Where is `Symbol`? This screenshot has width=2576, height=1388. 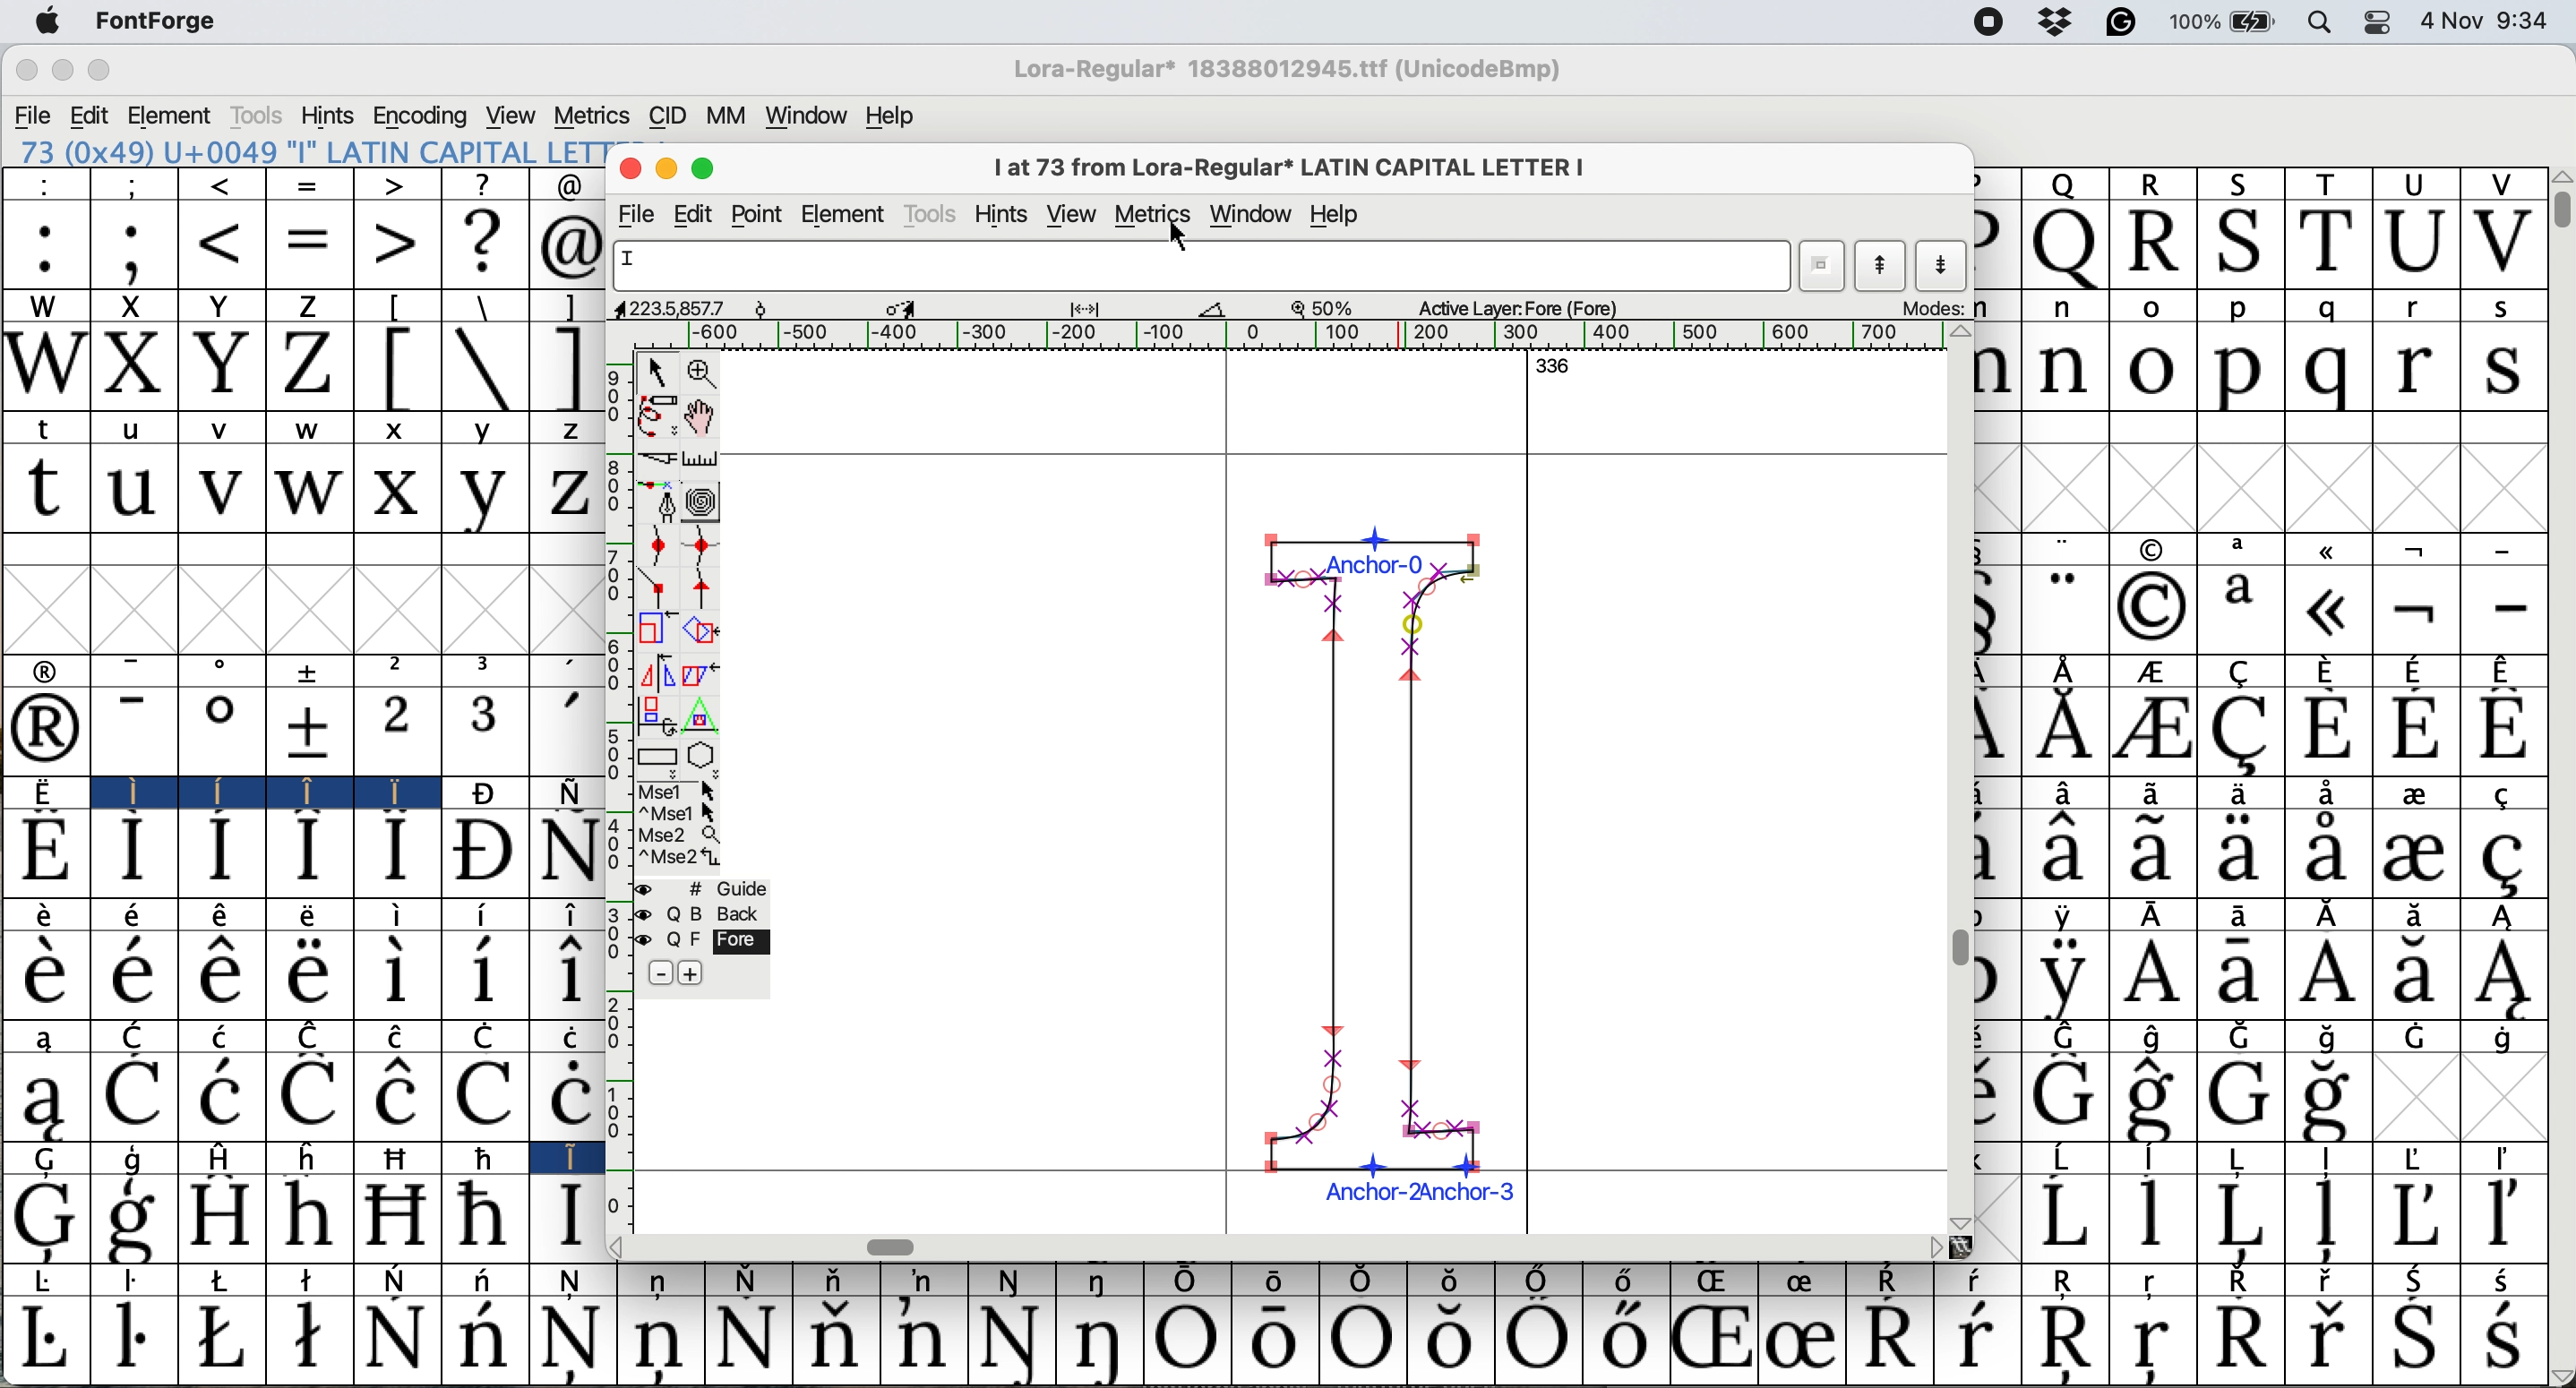
Symbol is located at coordinates (46, 731).